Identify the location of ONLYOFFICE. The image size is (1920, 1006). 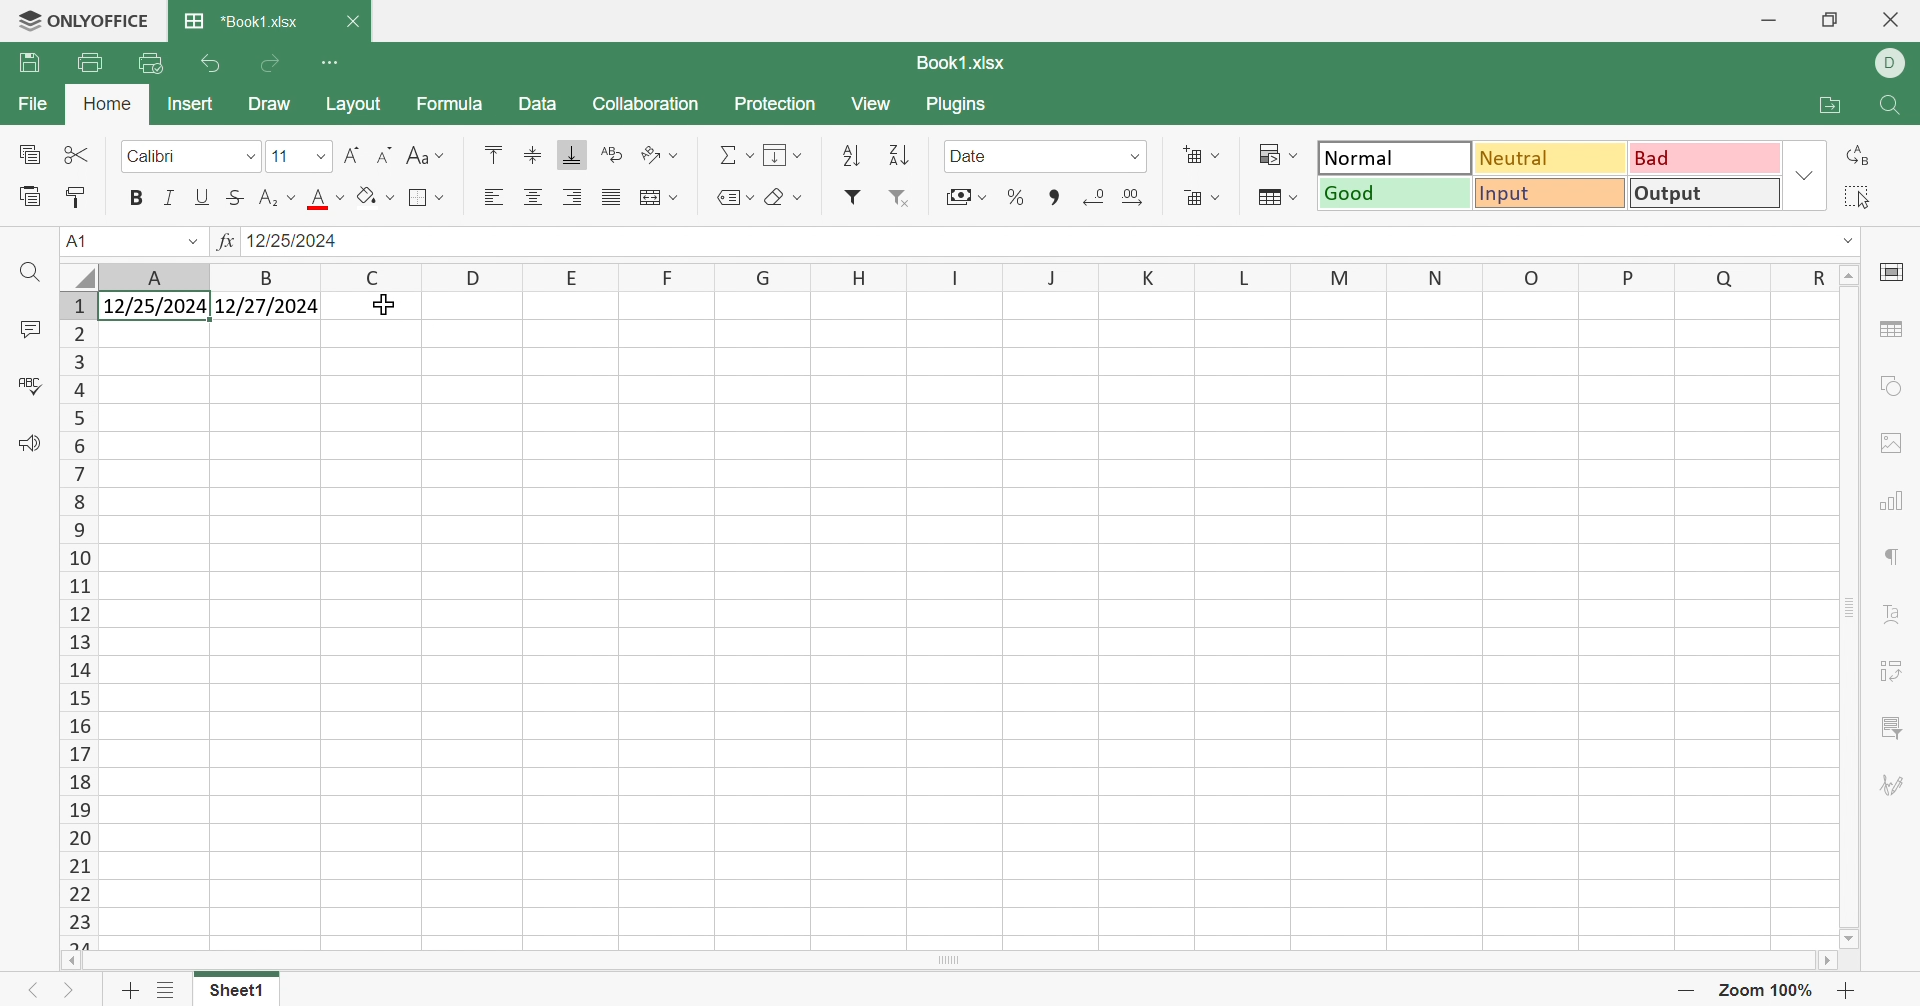
(79, 24).